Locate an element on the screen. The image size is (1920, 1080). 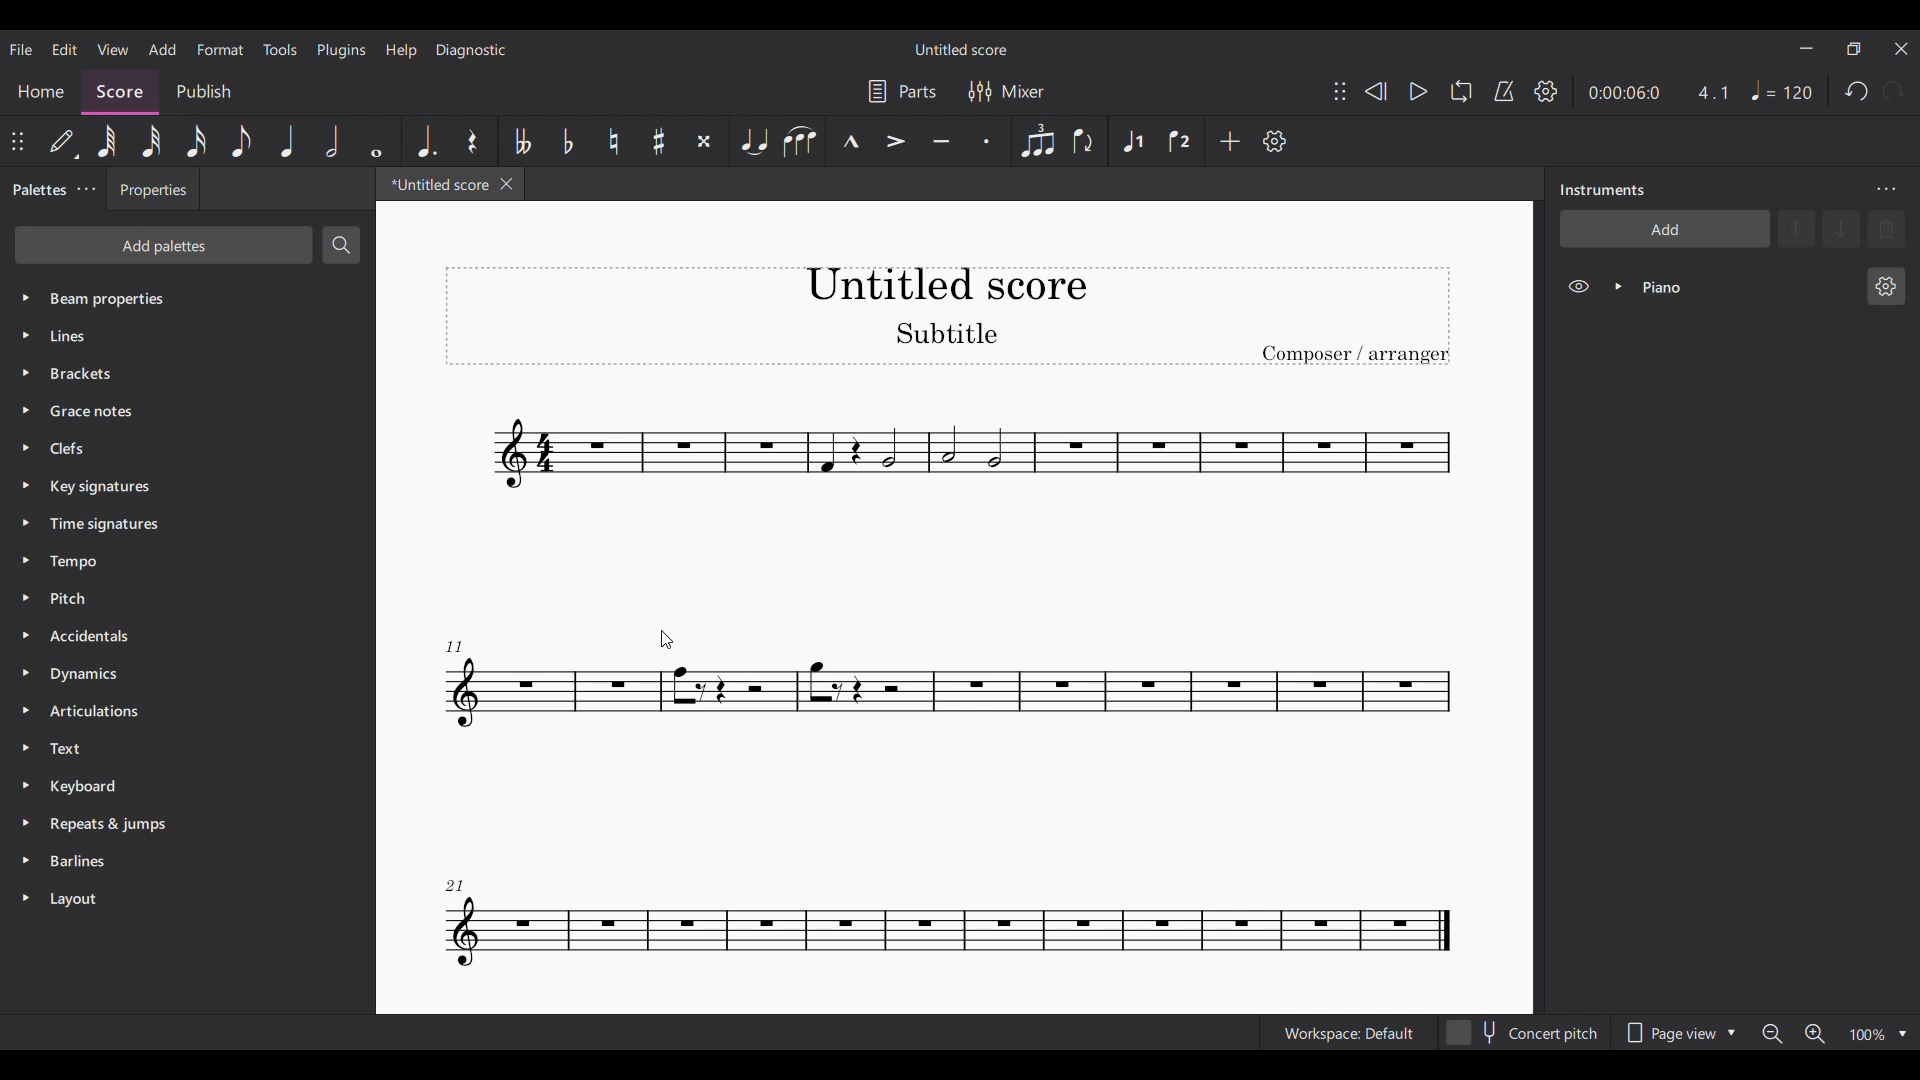
Tempo is located at coordinates (1782, 90).